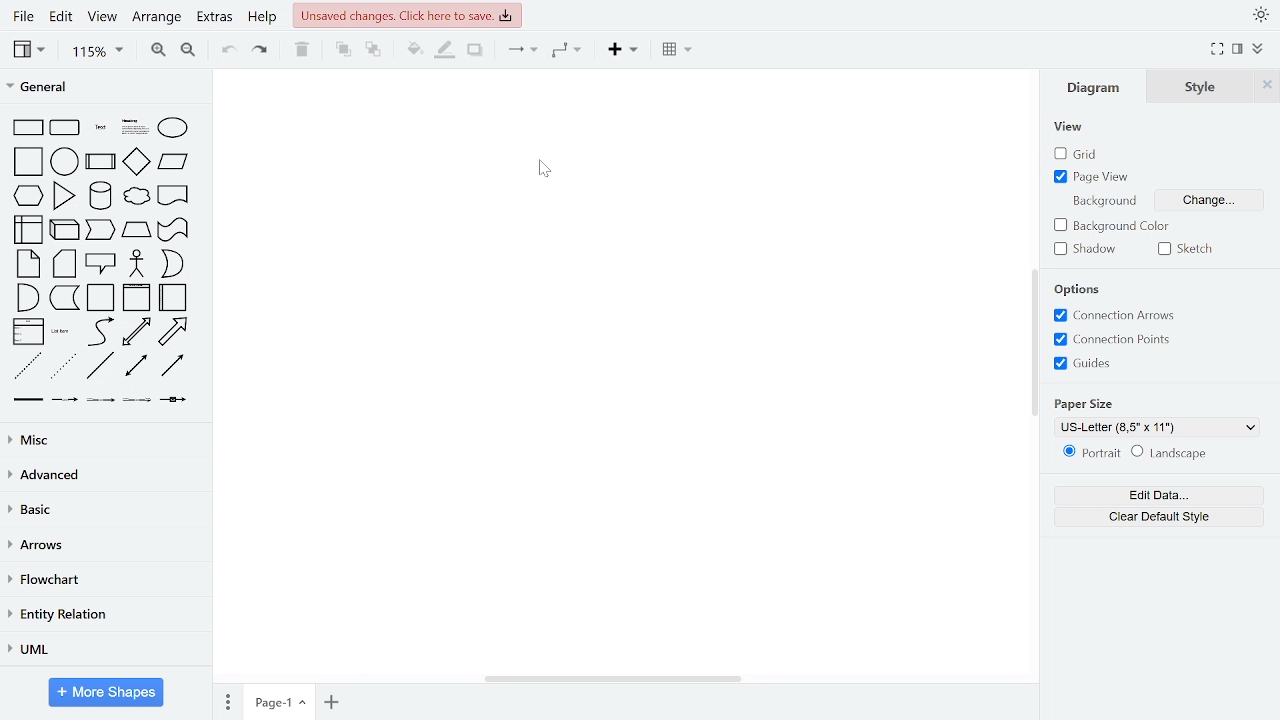  Describe the element at coordinates (26, 195) in the screenshot. I see `hexagon` at that location.